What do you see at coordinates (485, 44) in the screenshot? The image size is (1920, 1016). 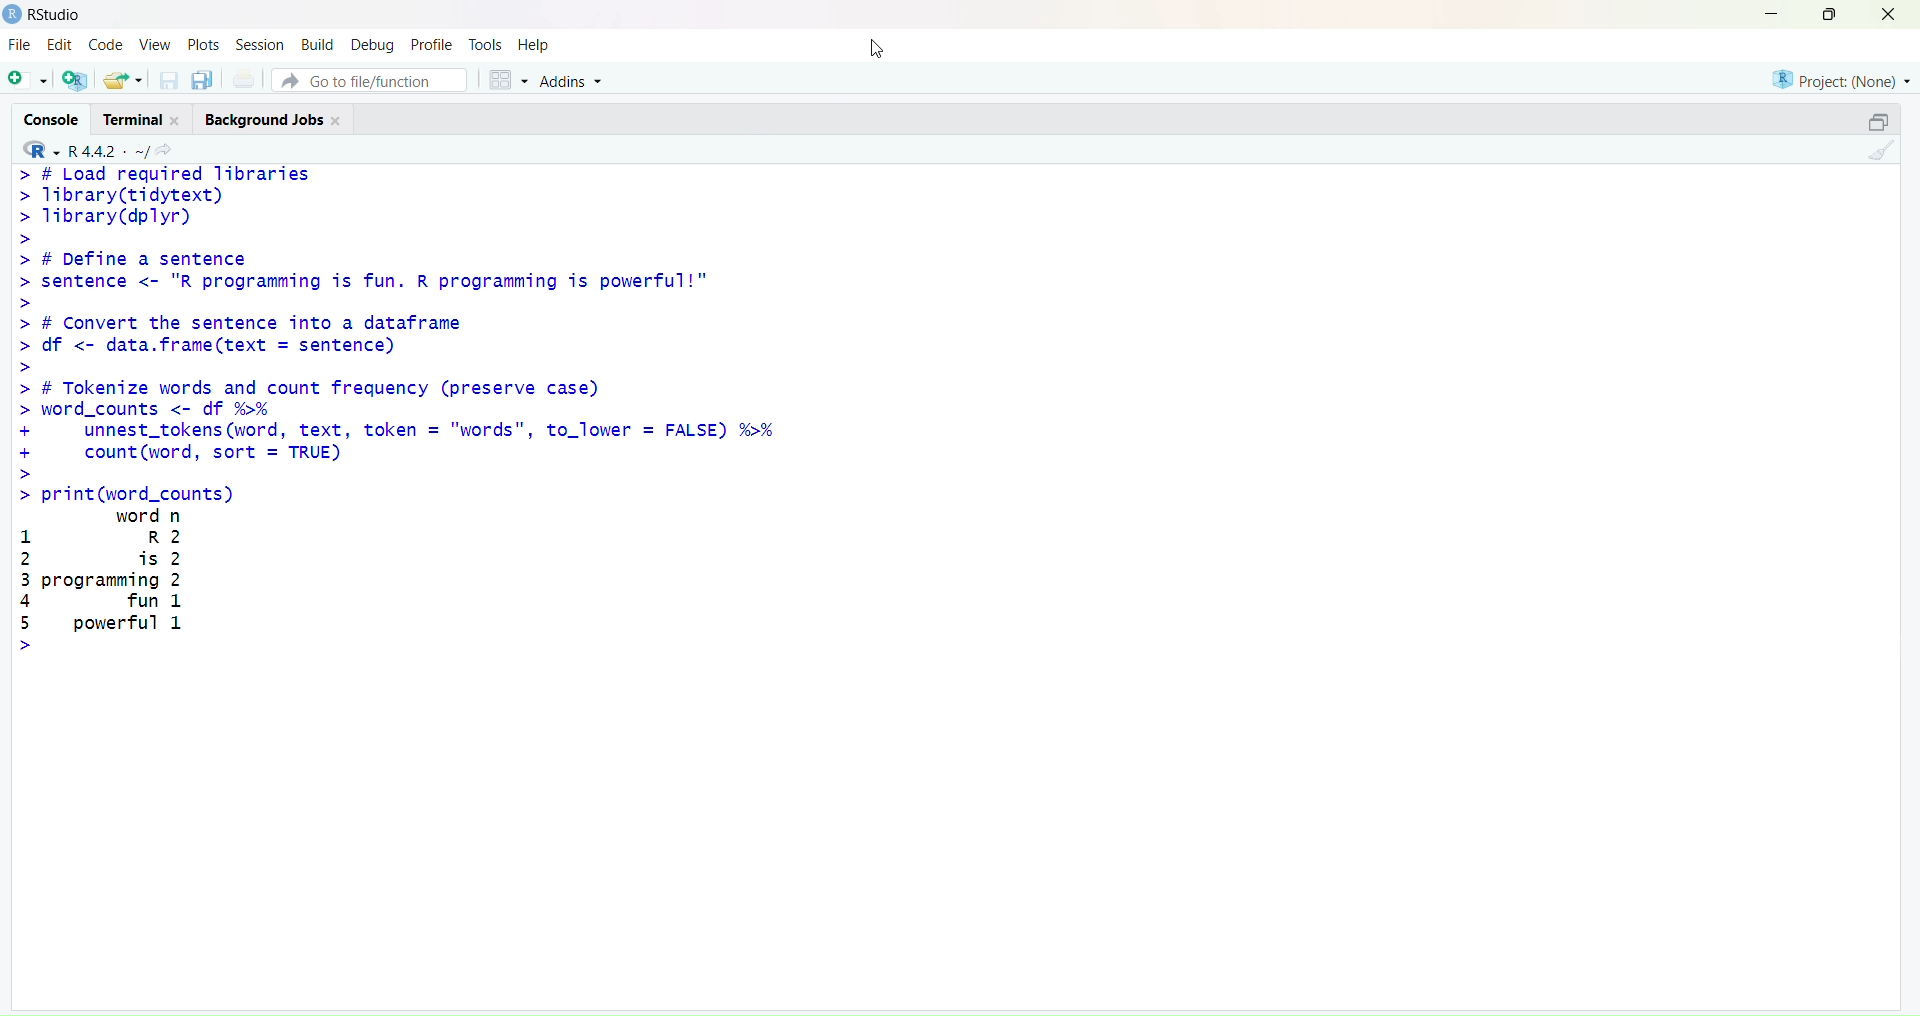 I see `tools` at bounding box center [485, 44].